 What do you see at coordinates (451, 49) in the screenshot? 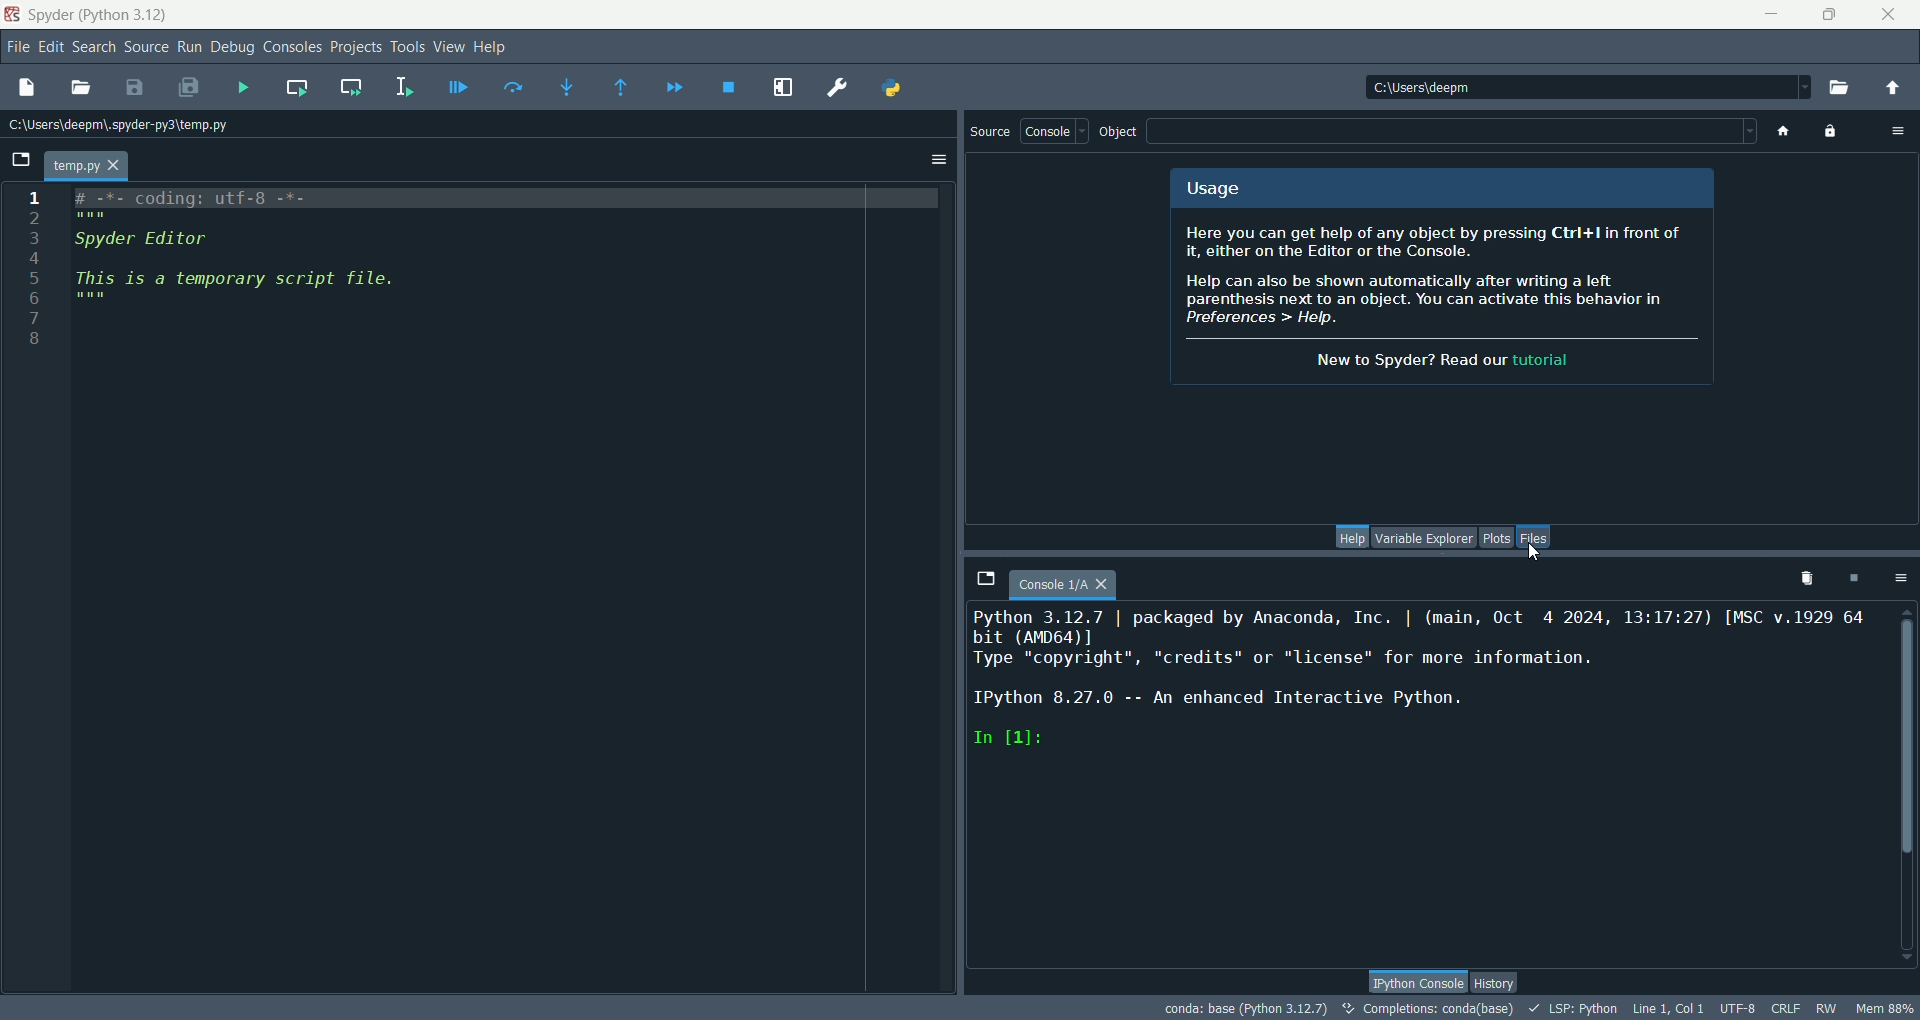
I see `view` at bounding box center [451, 49].